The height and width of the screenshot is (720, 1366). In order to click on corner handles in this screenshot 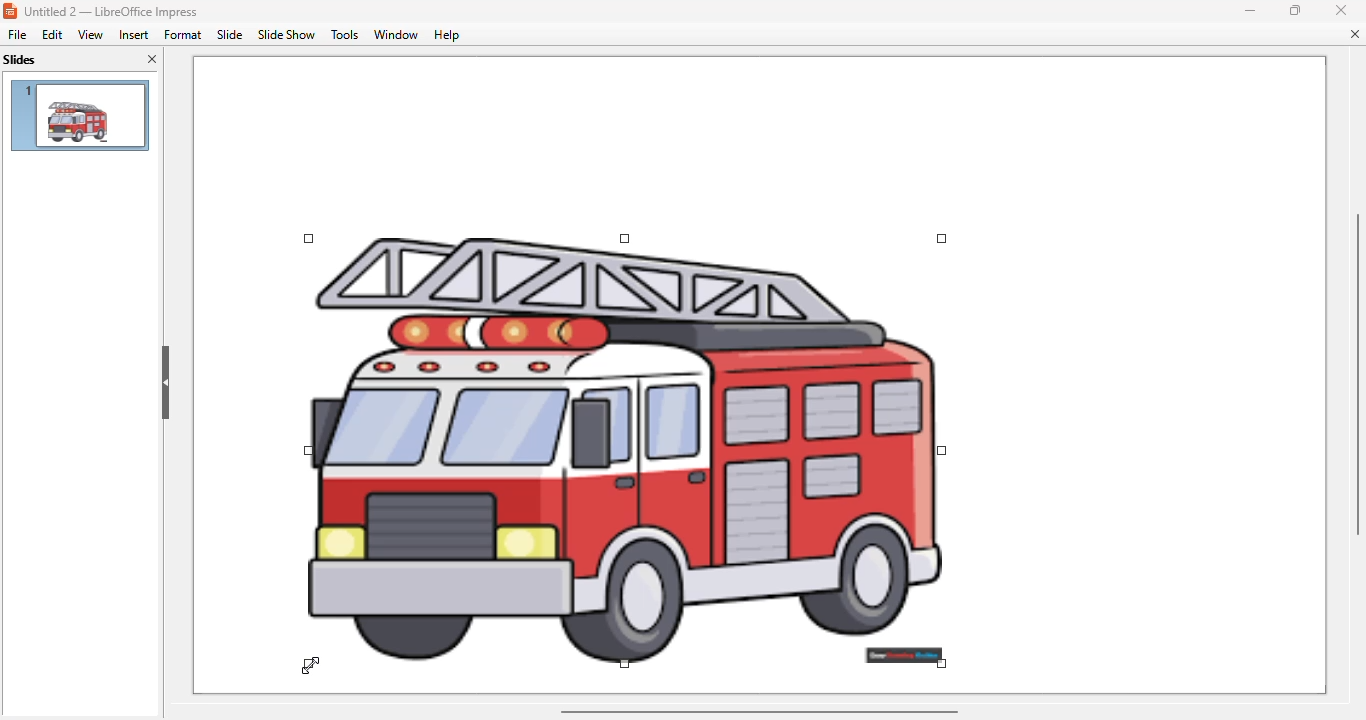, I will do `click(941, 662)`.